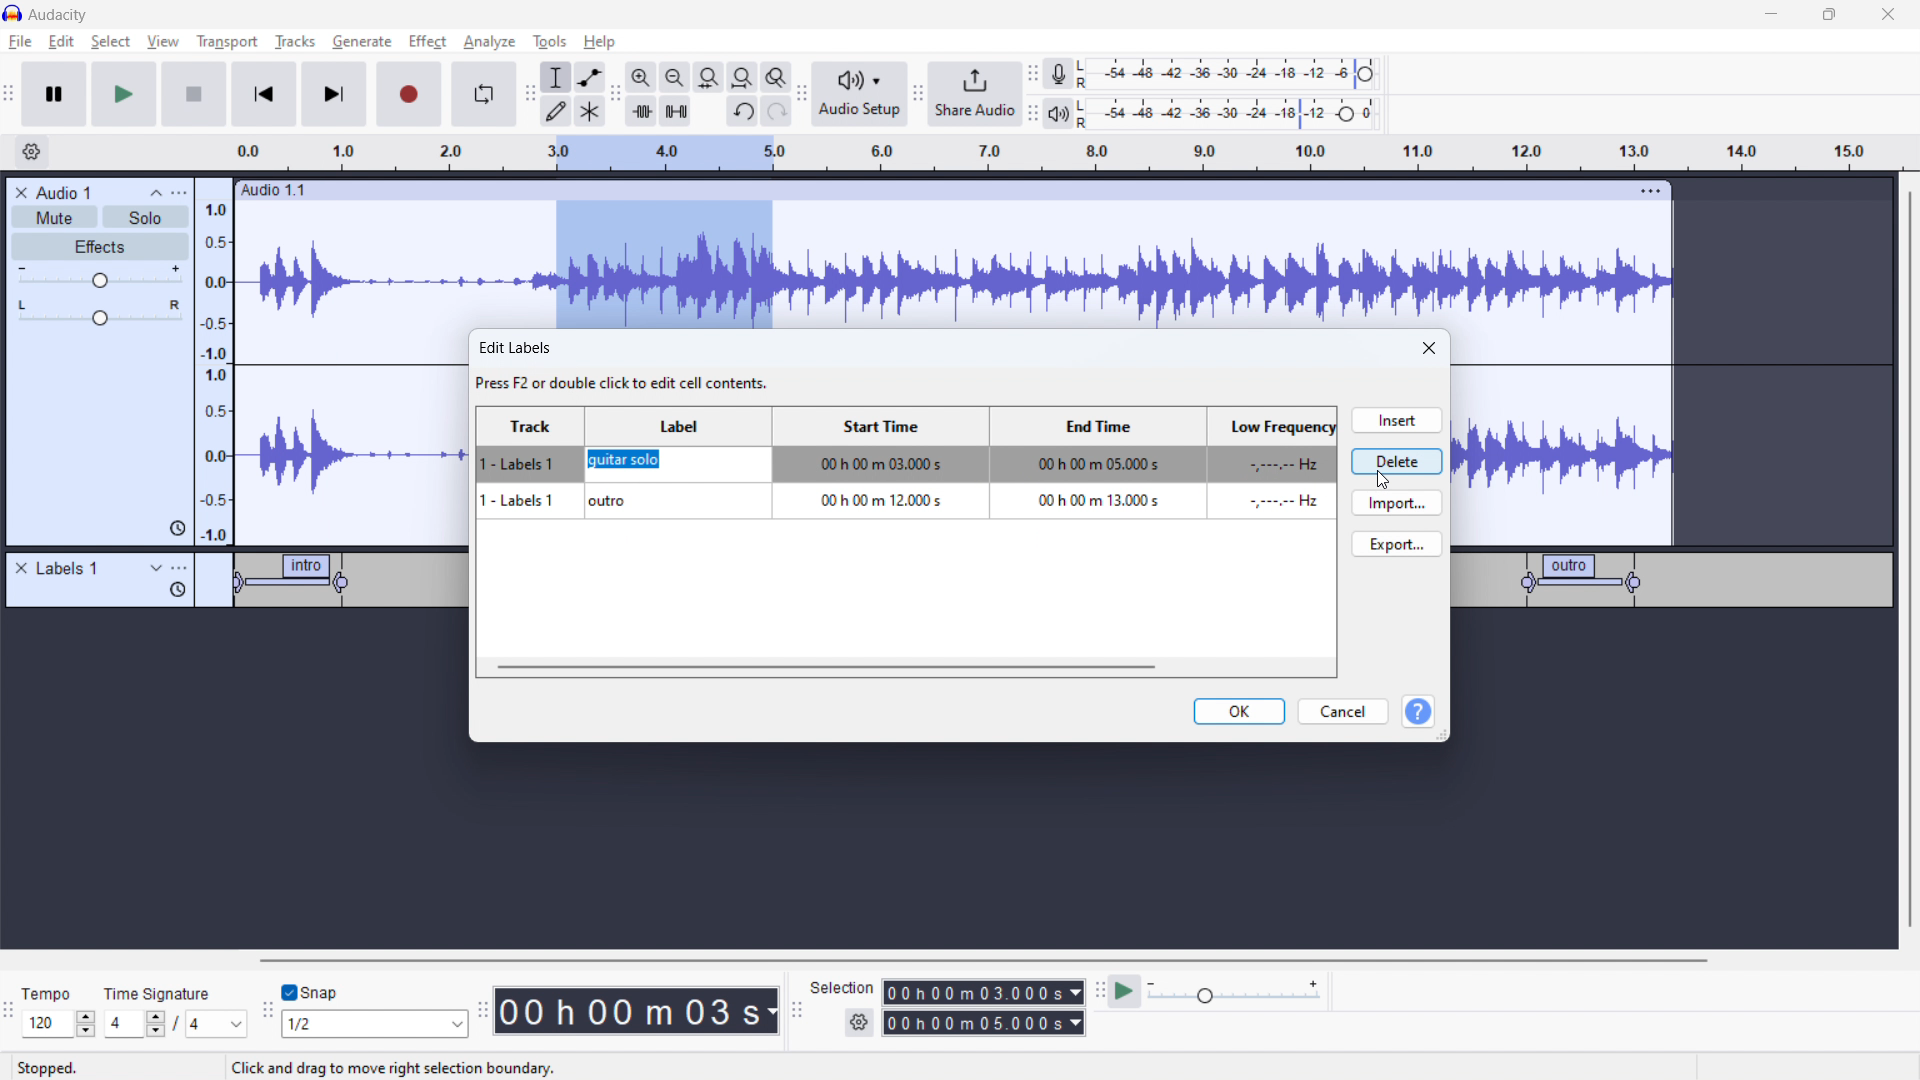 The height and width of the screenshot is (1080, 1920). What do you see at coordinates (354, 438) in the screenshot?
I see `audio wave` at bounding box center [354, 438].